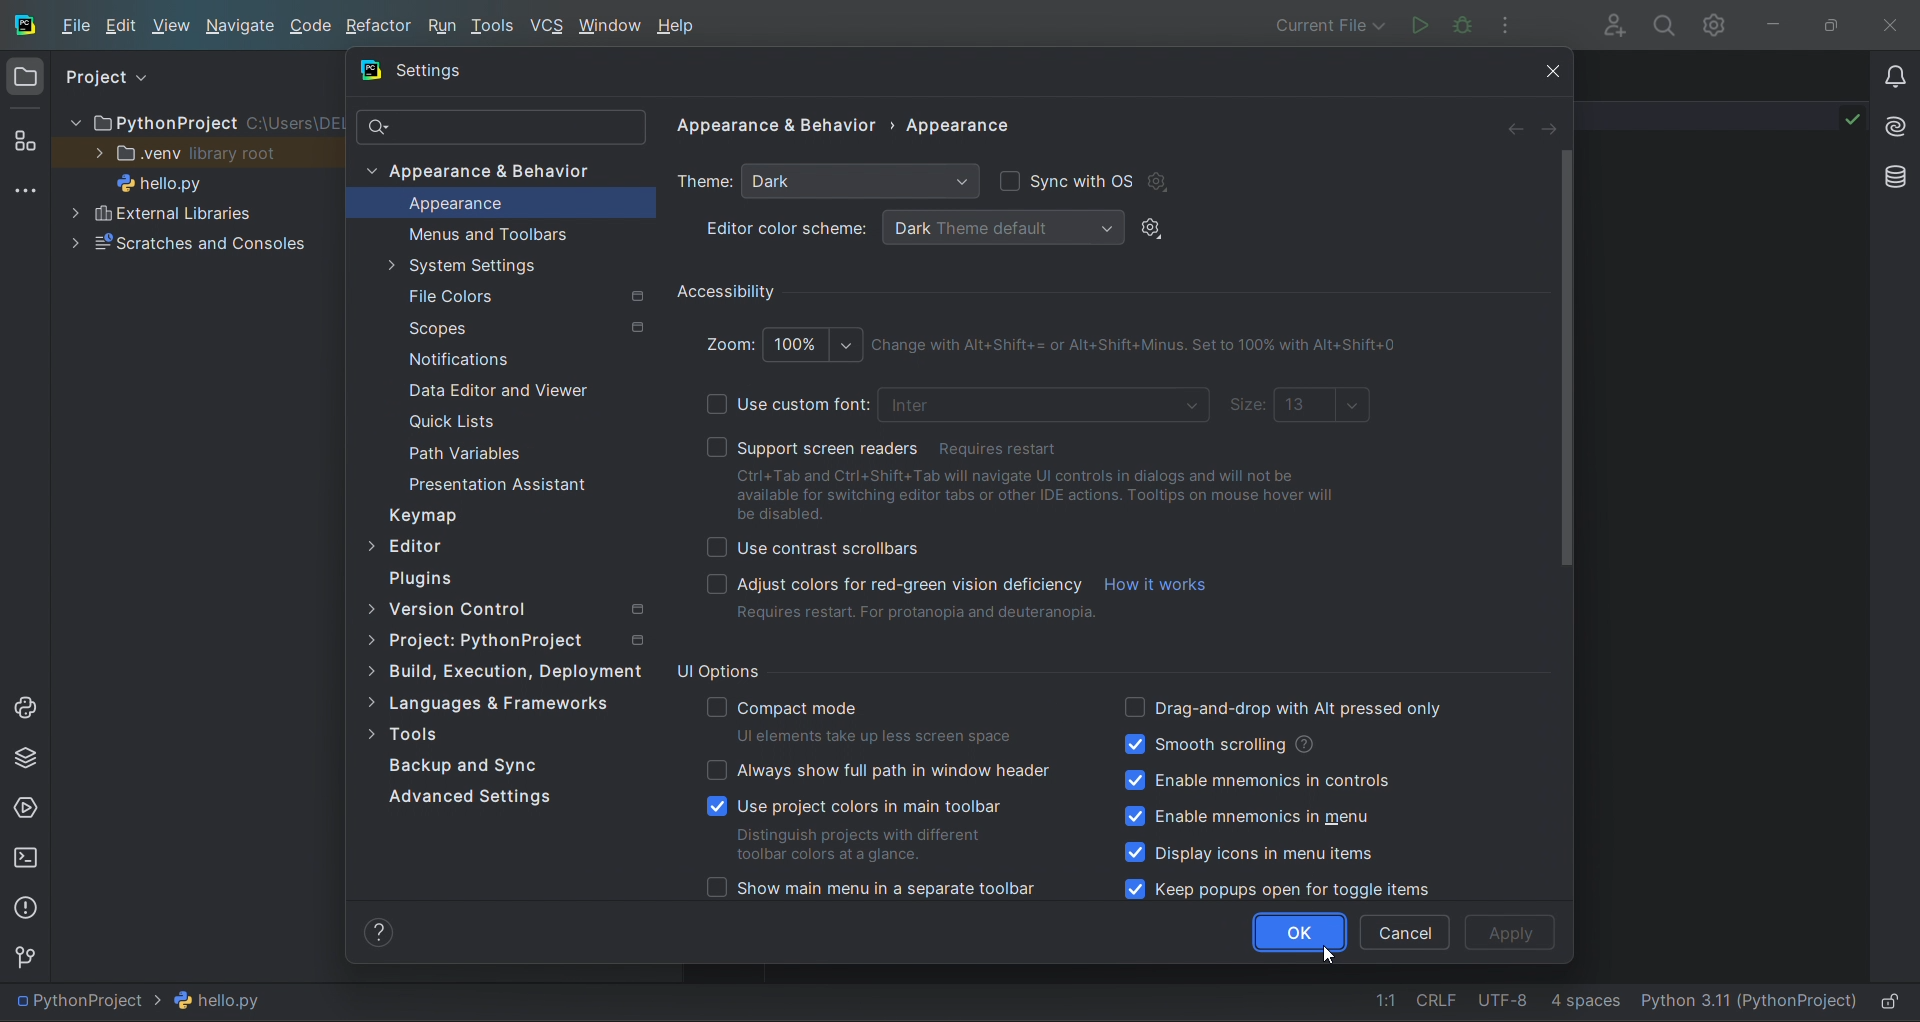  Describe the element at coordinates (28, 807) in the screenshot. I see `services` at that location.